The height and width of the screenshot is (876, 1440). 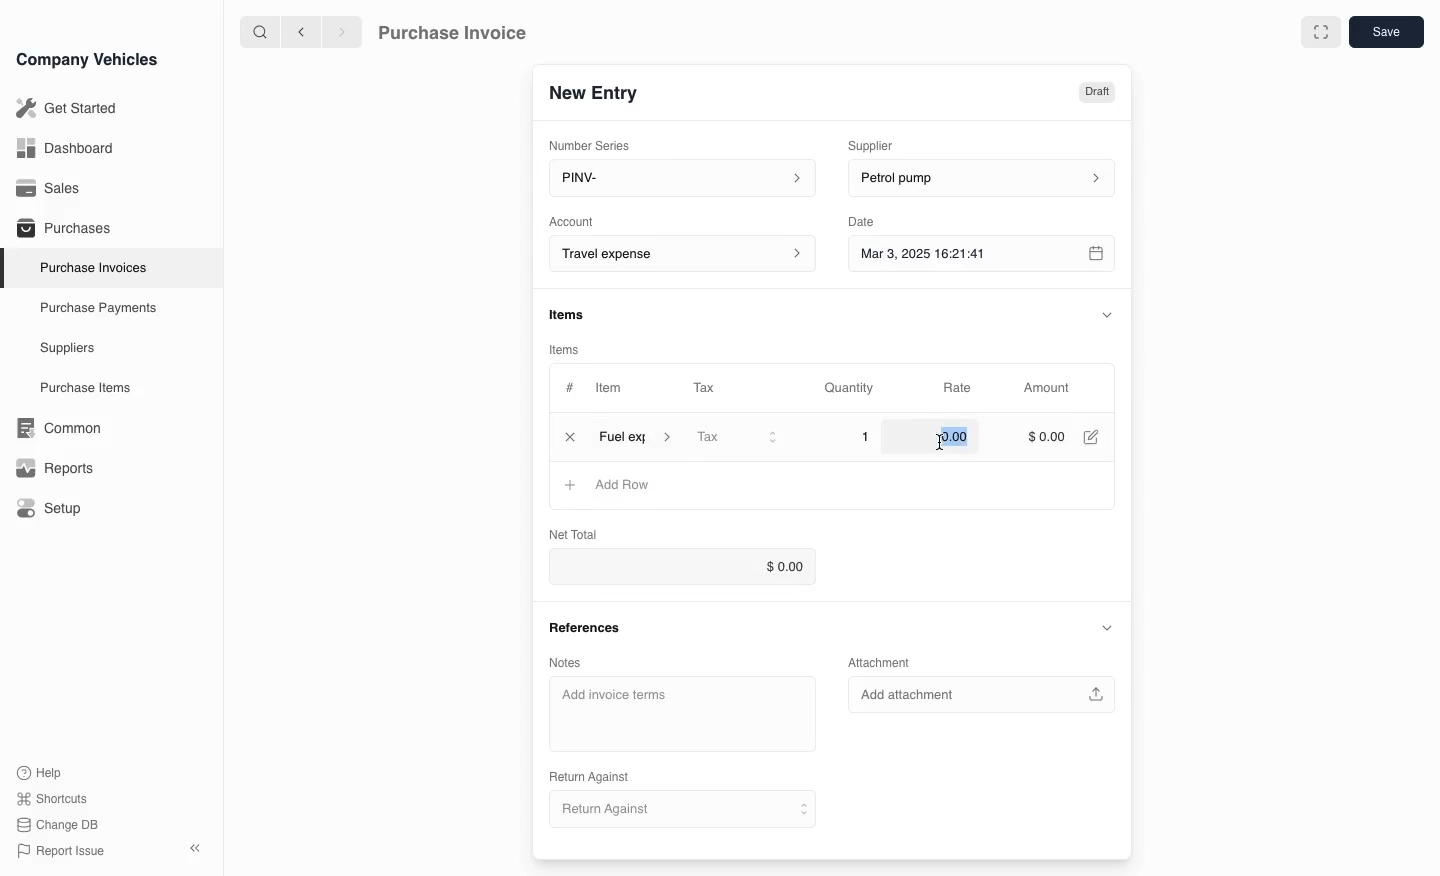 What do you see at coordinates (862, 222) in the screenshot?
I see `Date` at bounding box center [862, 222].